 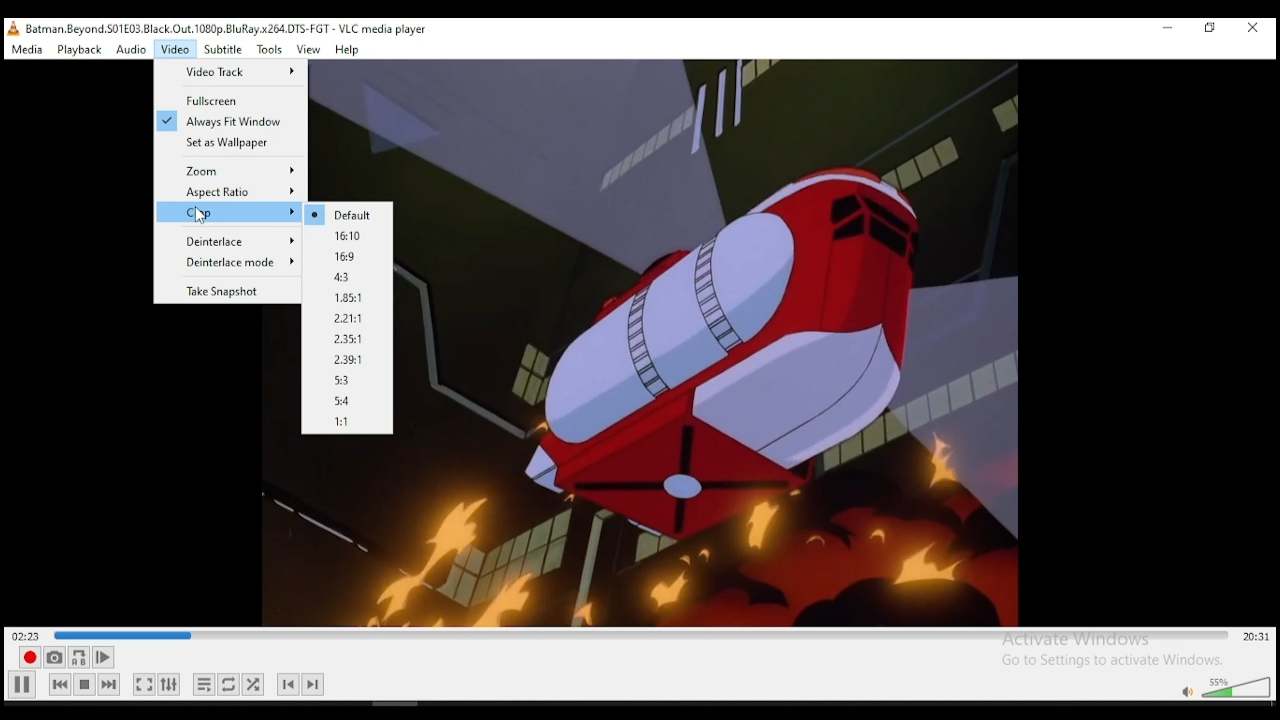 What do you see at coordinates (198, 214) in the screenshot?
I see `cursor` at bounding box center [198, 214].